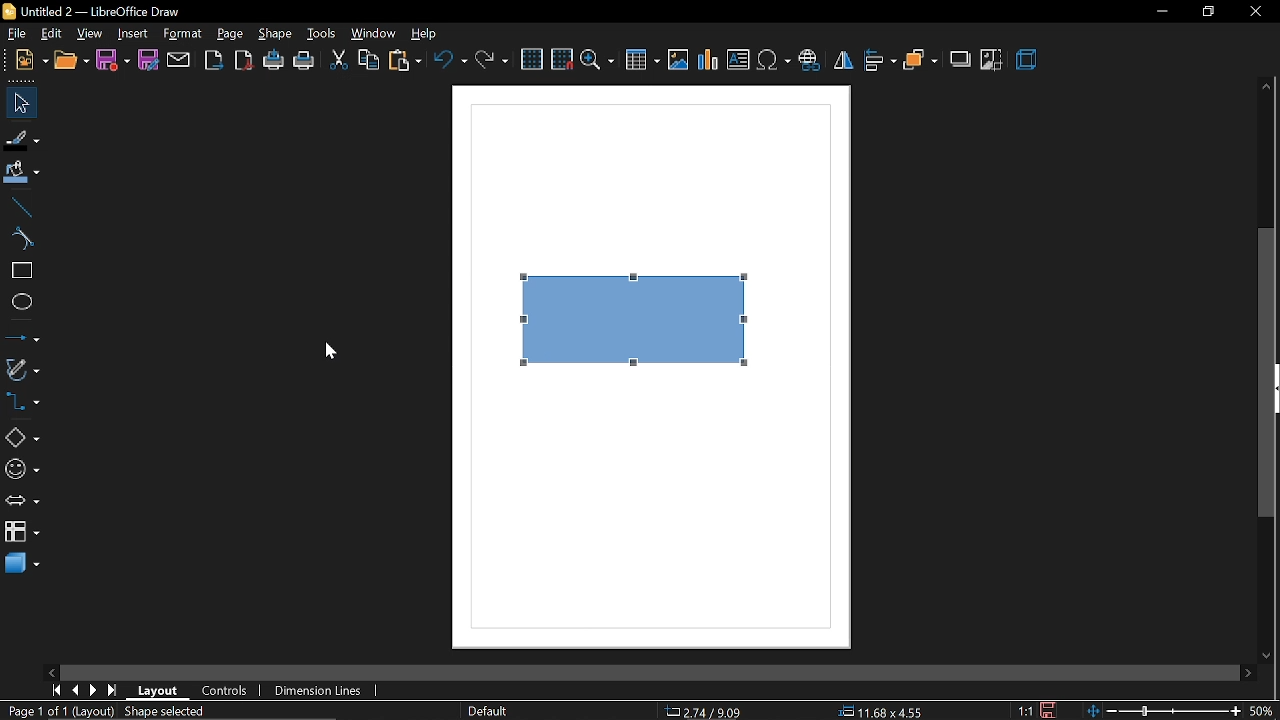 The image size is (1280, 720). I want to click on ellipse, so click(21, 304).